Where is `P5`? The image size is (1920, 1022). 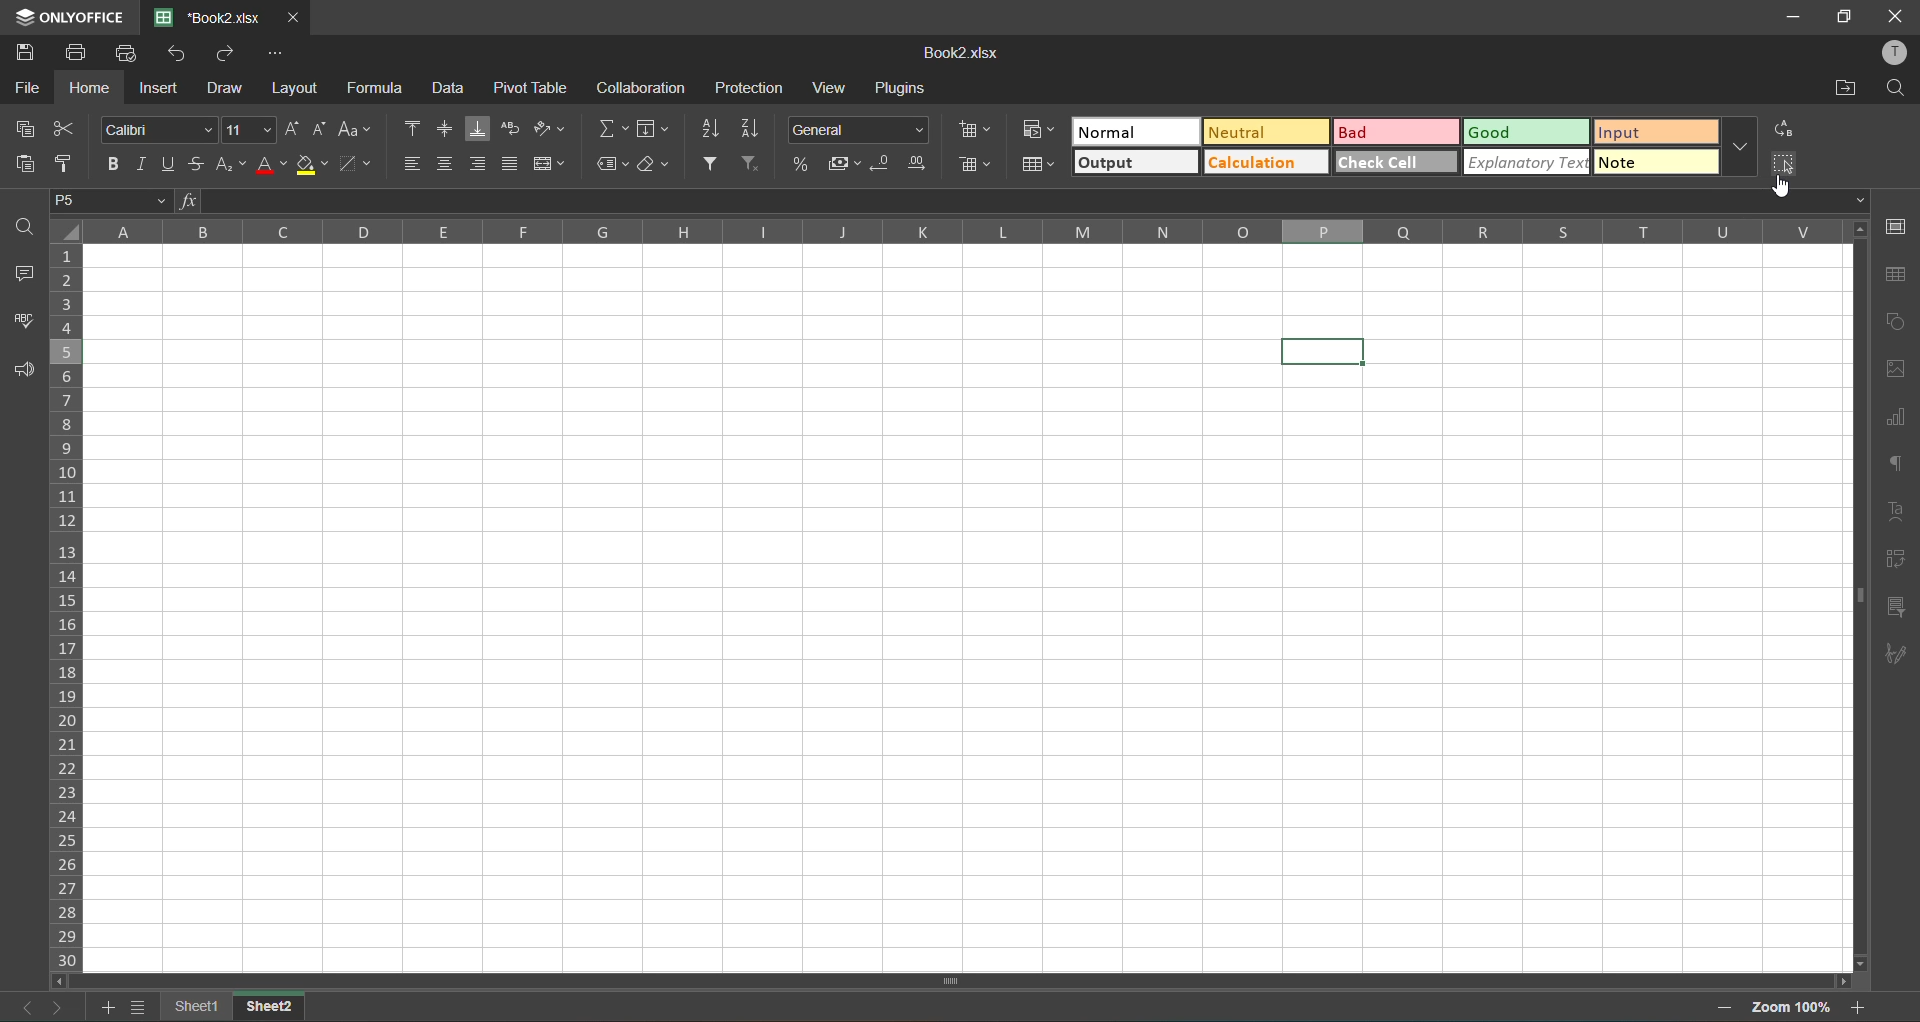
P5 is located at coordinates (109, 202).